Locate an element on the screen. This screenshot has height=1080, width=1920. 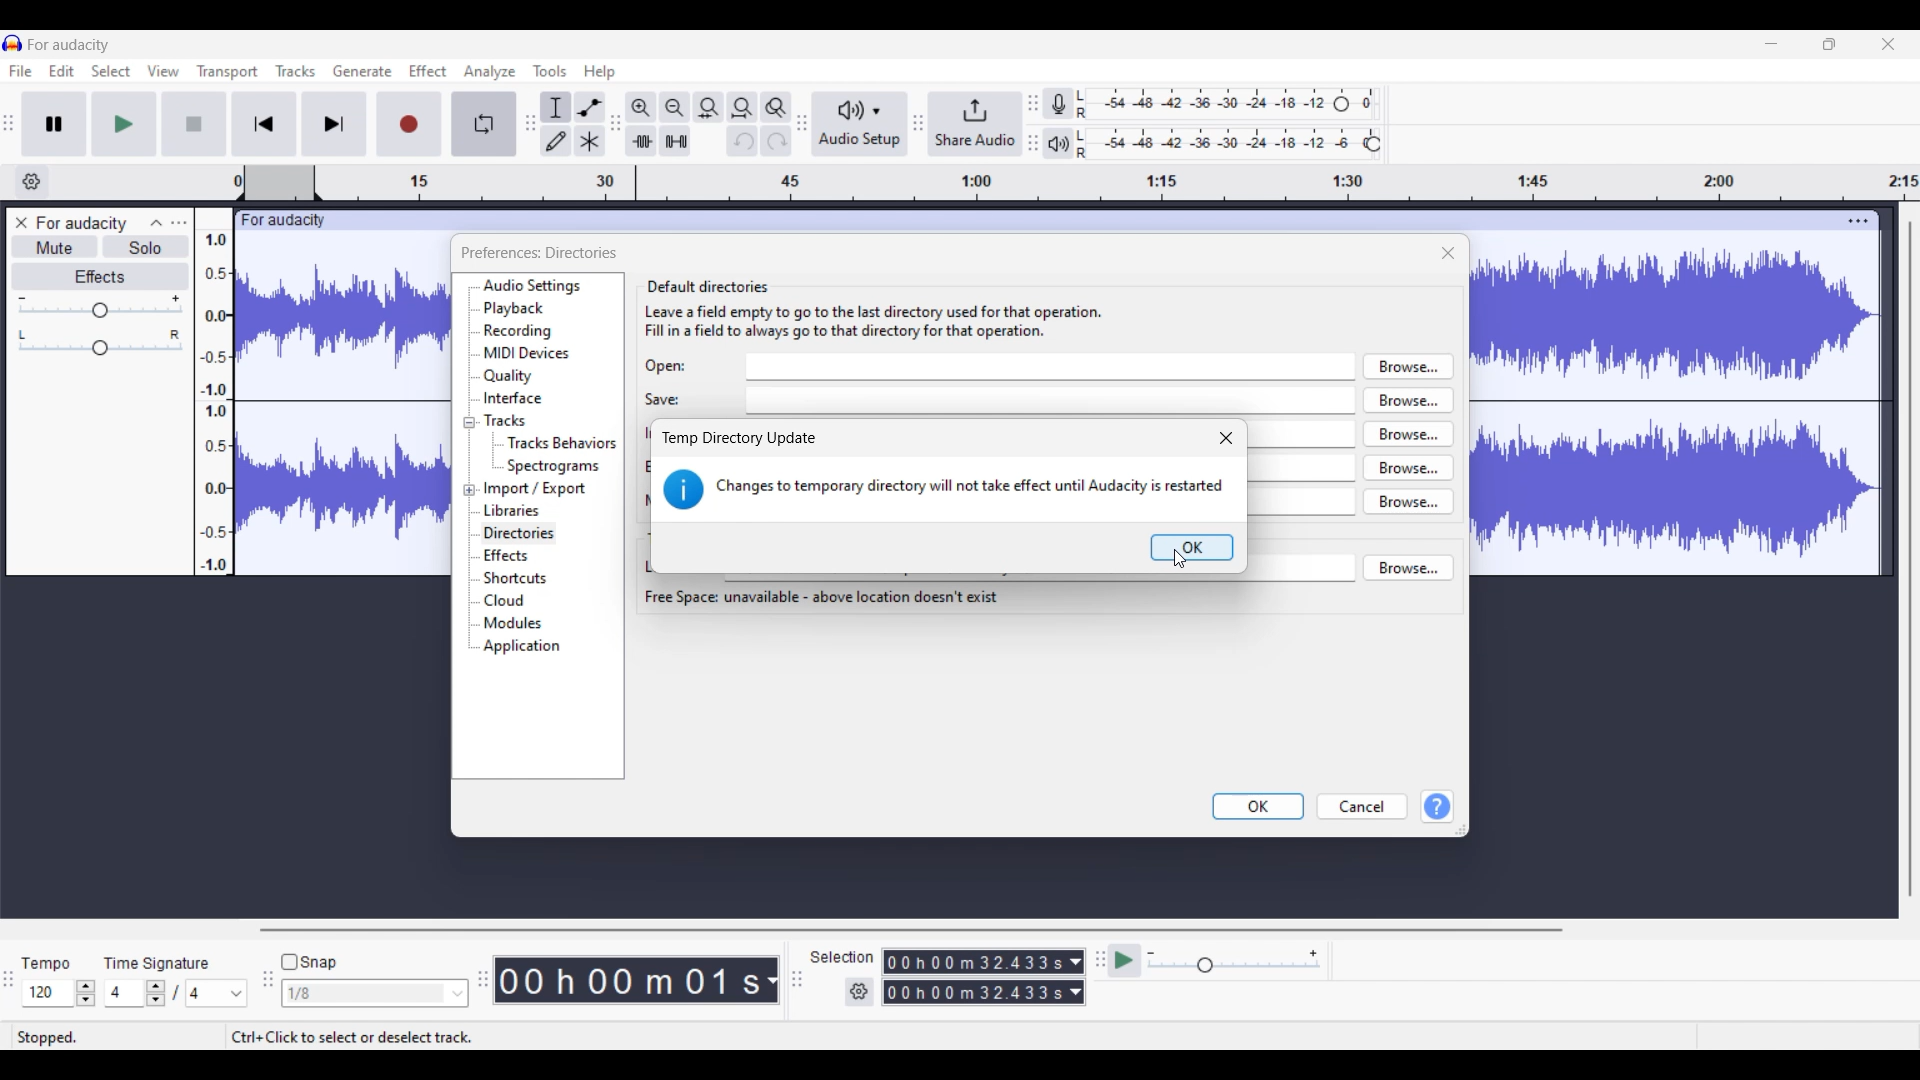
Cursor is located at coordinates (1180, 560).